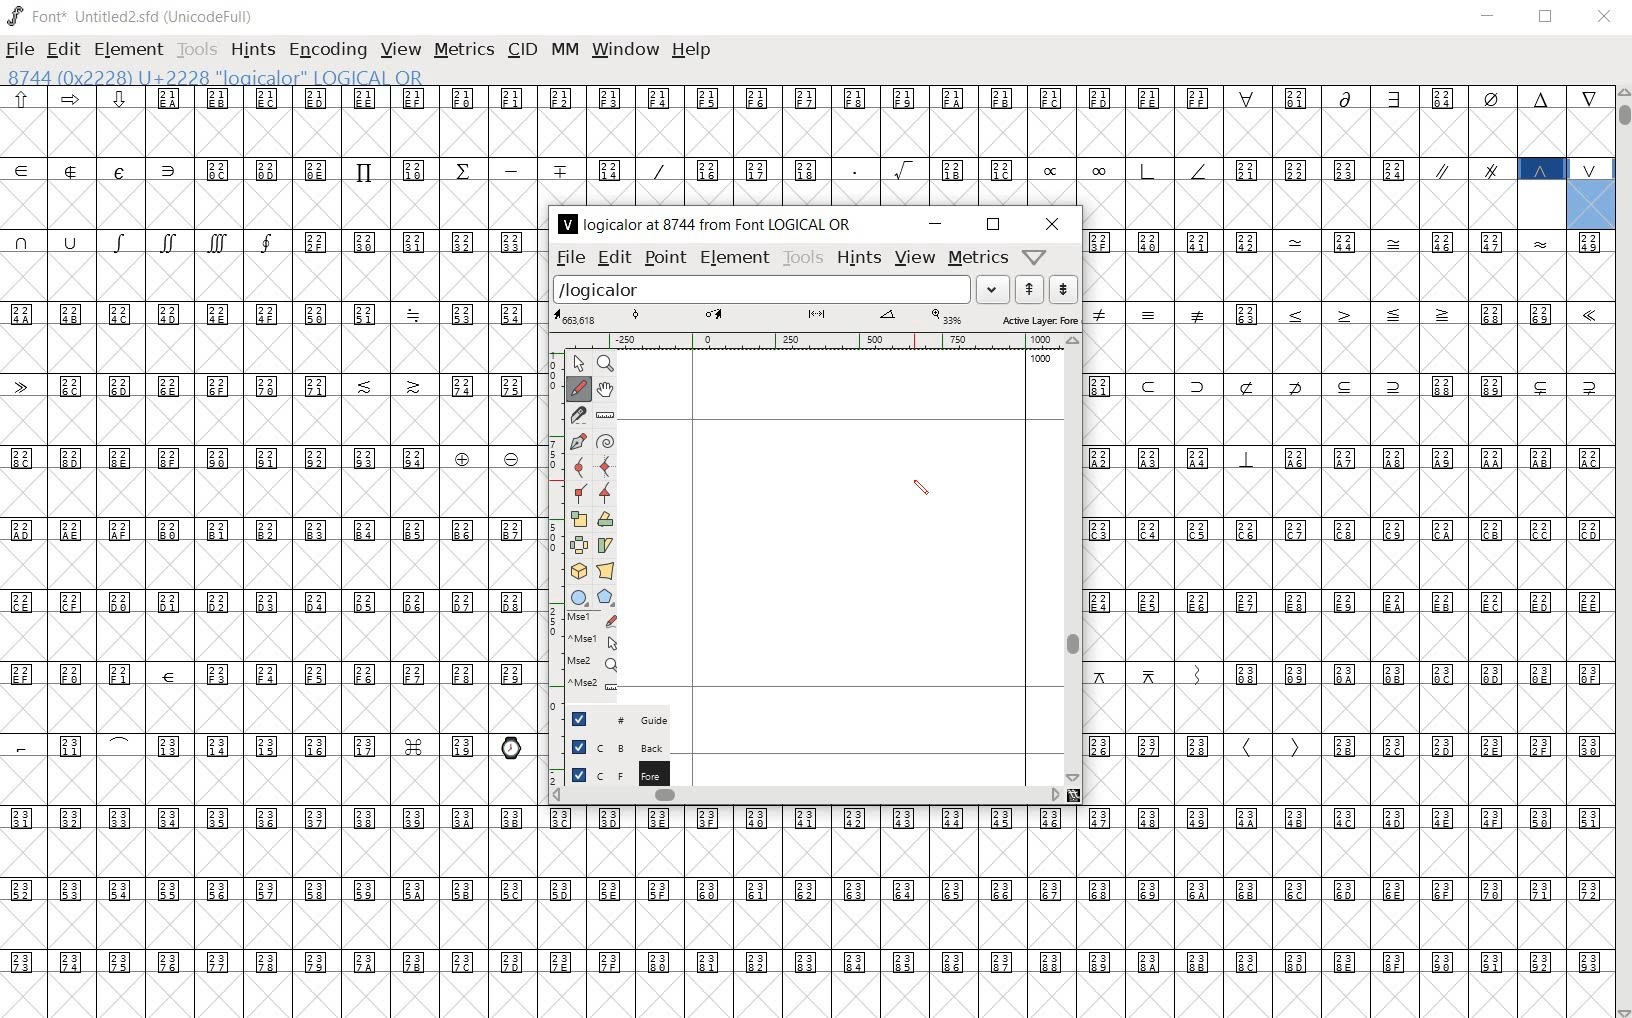 This screenshot has width=1632, height=1018. I want to click on add a curve point always either horizontal or vertical, so click(603, 466).